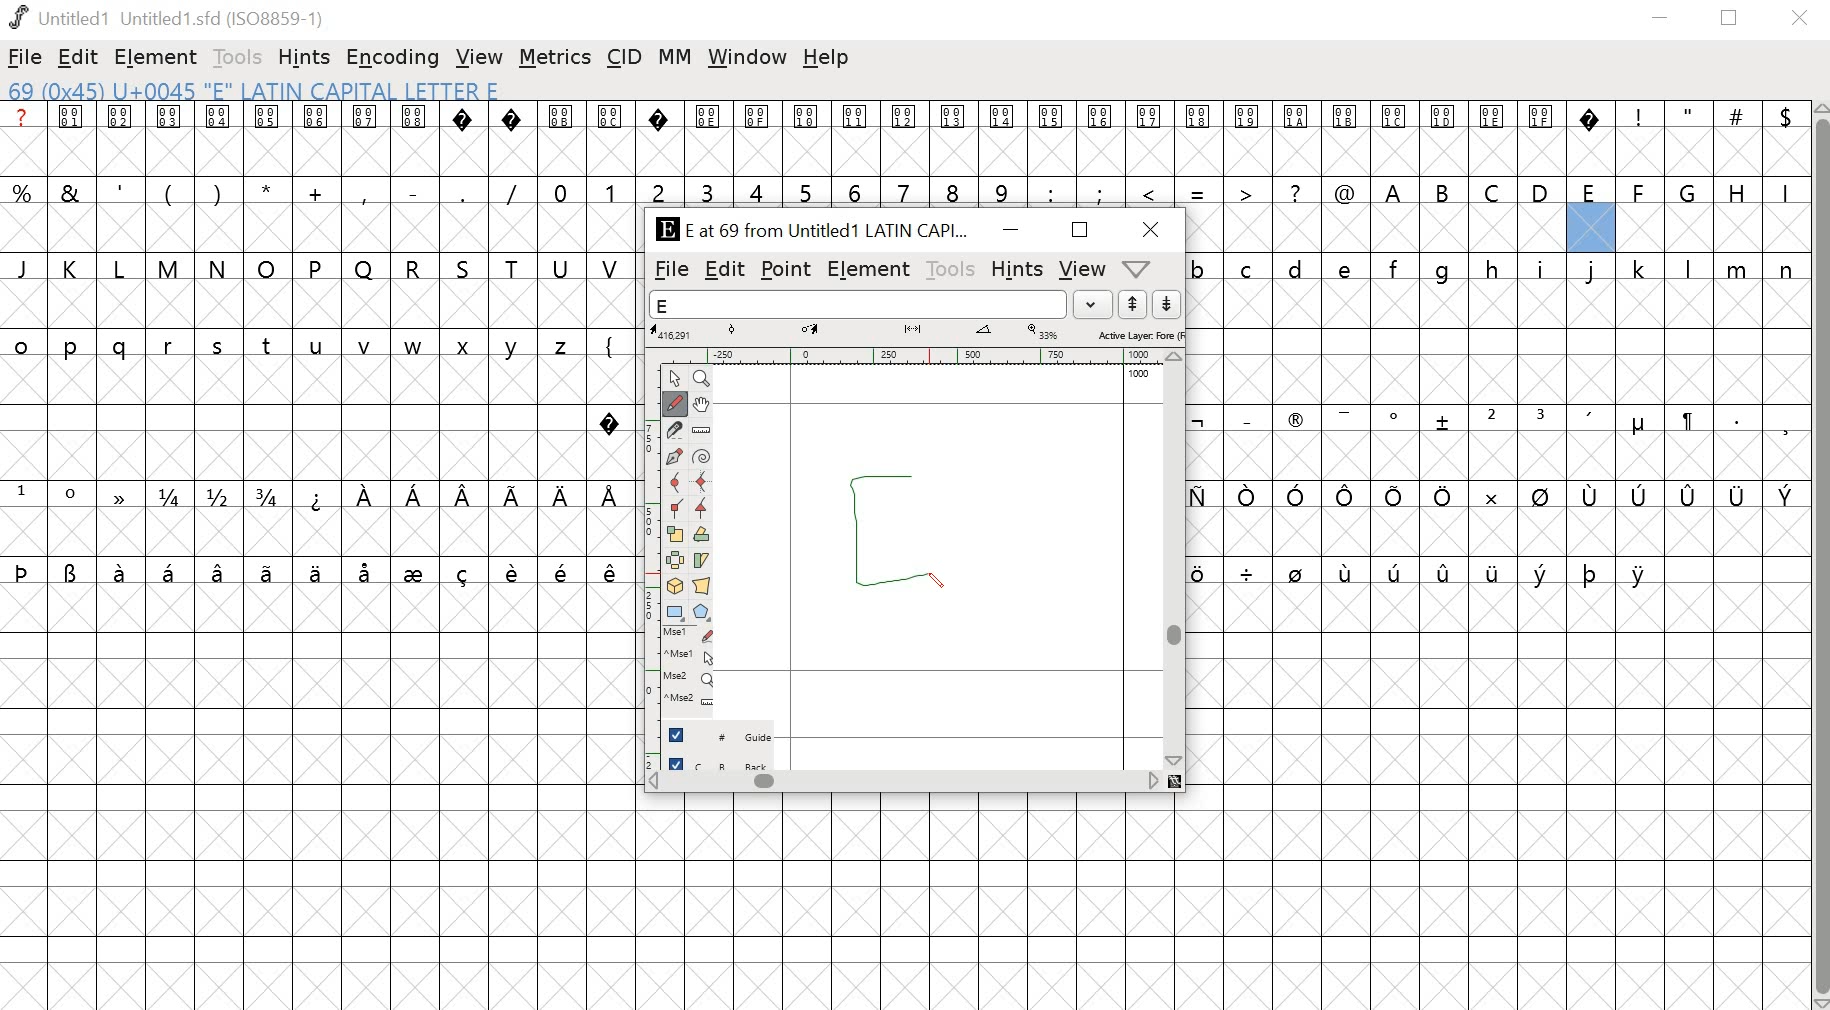 The height and width of the screenshot is (1010, 1830). What do you see at coordinates (1661, 21) in the screenshot?
I see `minimize` at bounding box center [1661, 21].